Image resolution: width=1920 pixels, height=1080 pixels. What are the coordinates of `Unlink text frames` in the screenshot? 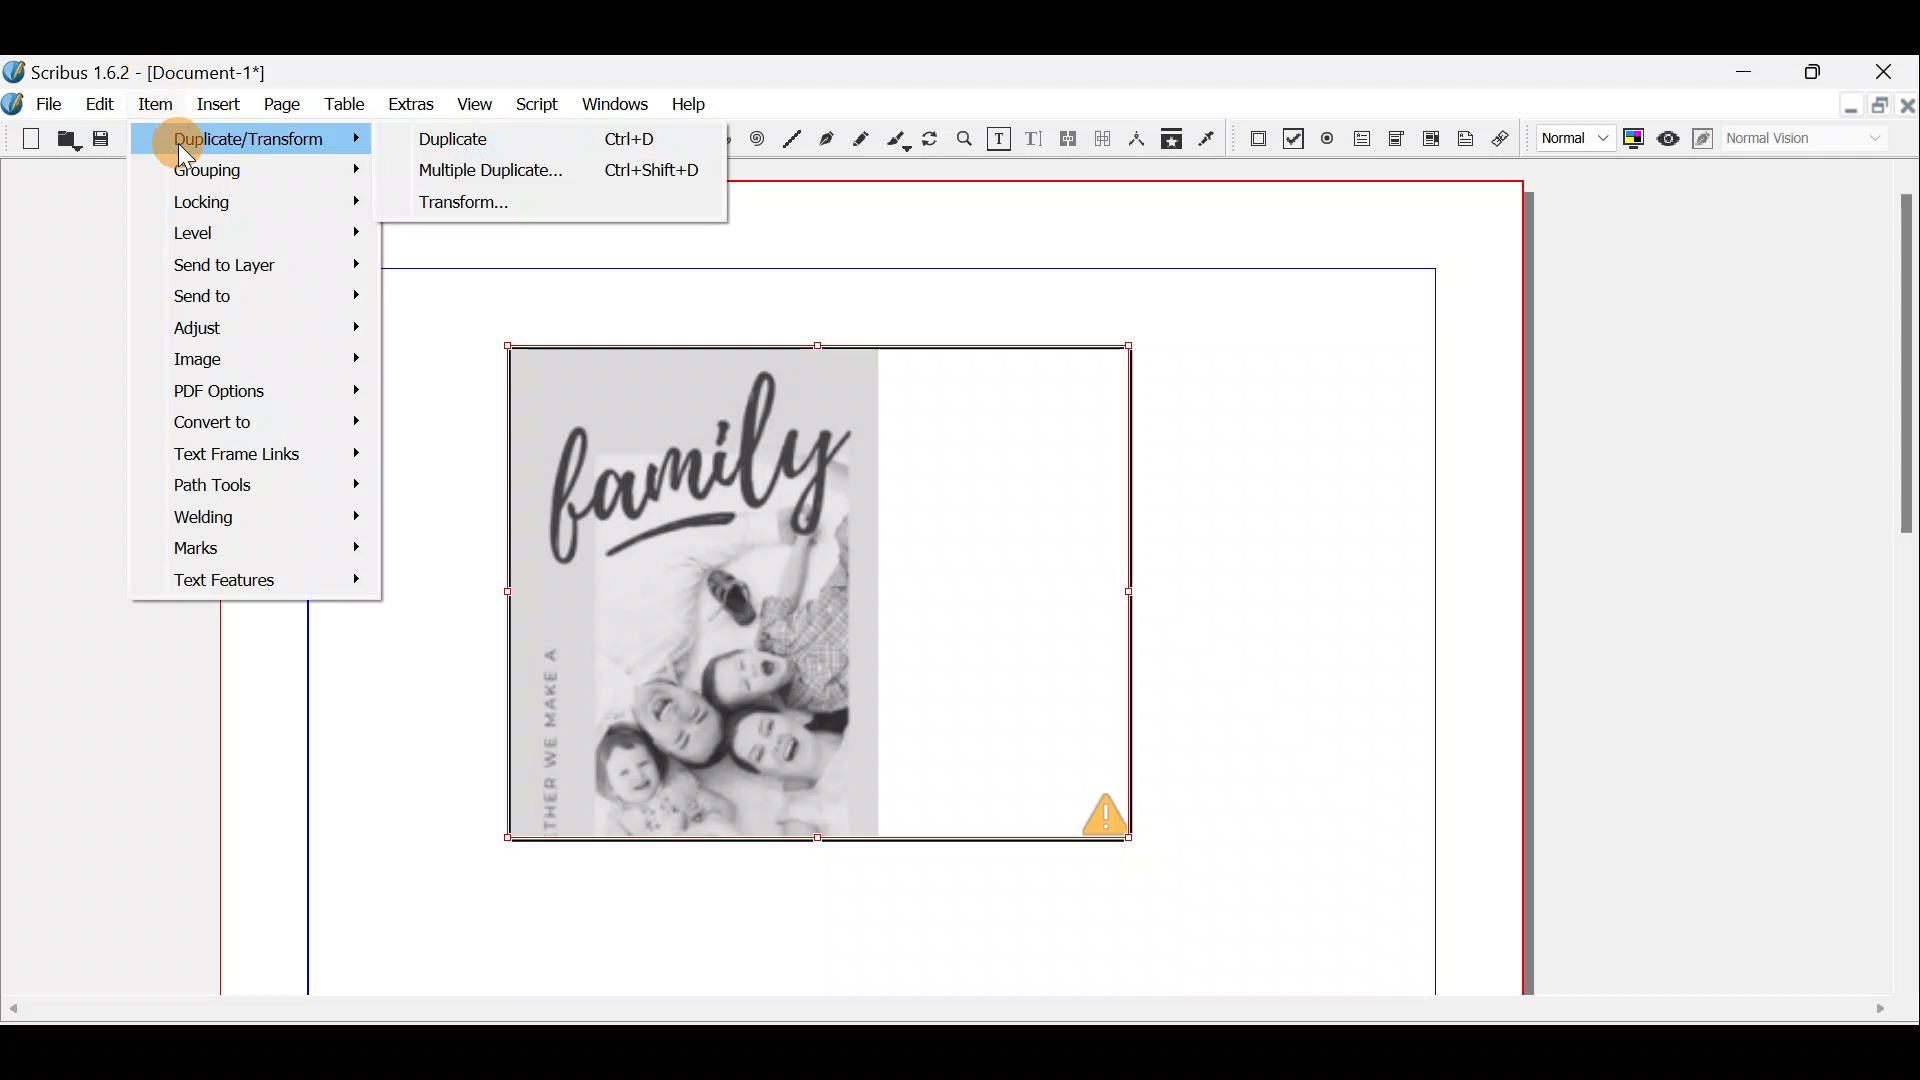 It's located at (1102, 142).